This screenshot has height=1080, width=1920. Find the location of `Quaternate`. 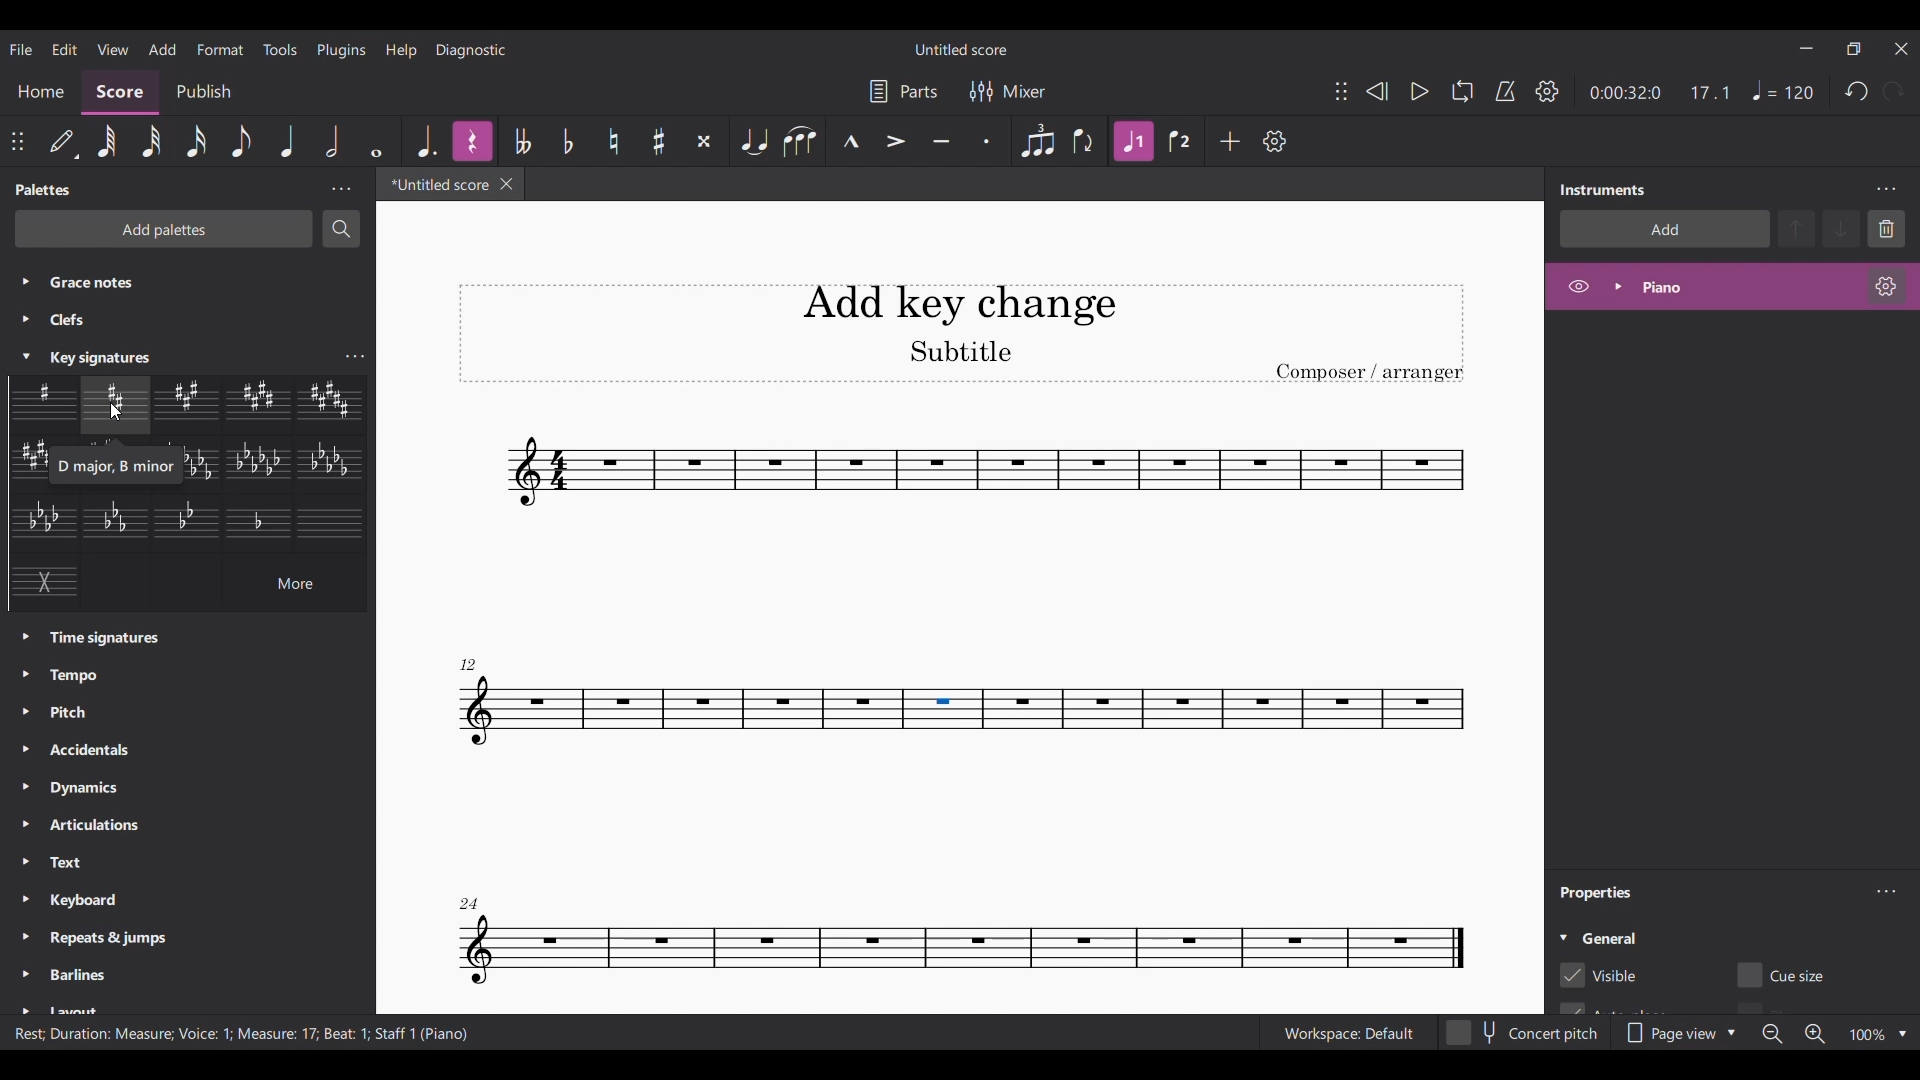

Quaternate is located at coordinates (1783, 91).